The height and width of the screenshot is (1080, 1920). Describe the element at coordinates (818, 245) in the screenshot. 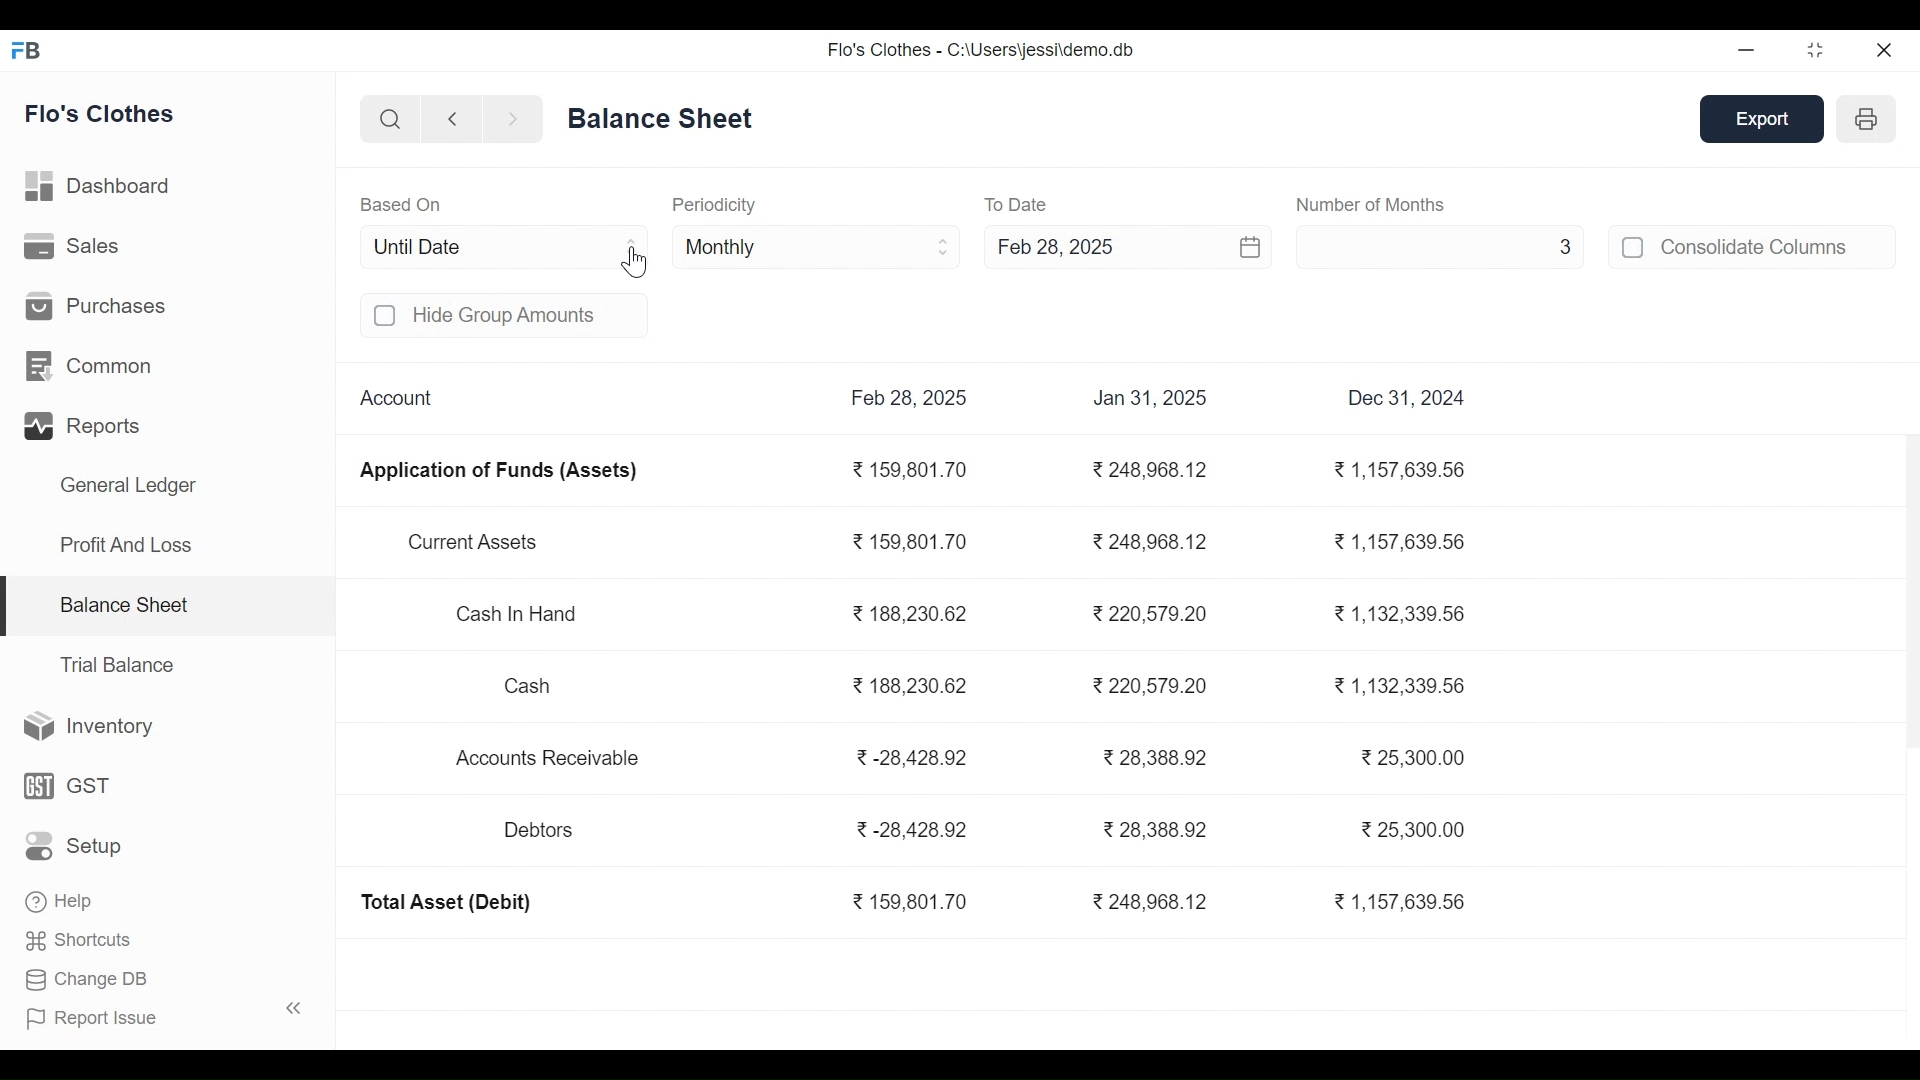

I see `Monthly` at that location.